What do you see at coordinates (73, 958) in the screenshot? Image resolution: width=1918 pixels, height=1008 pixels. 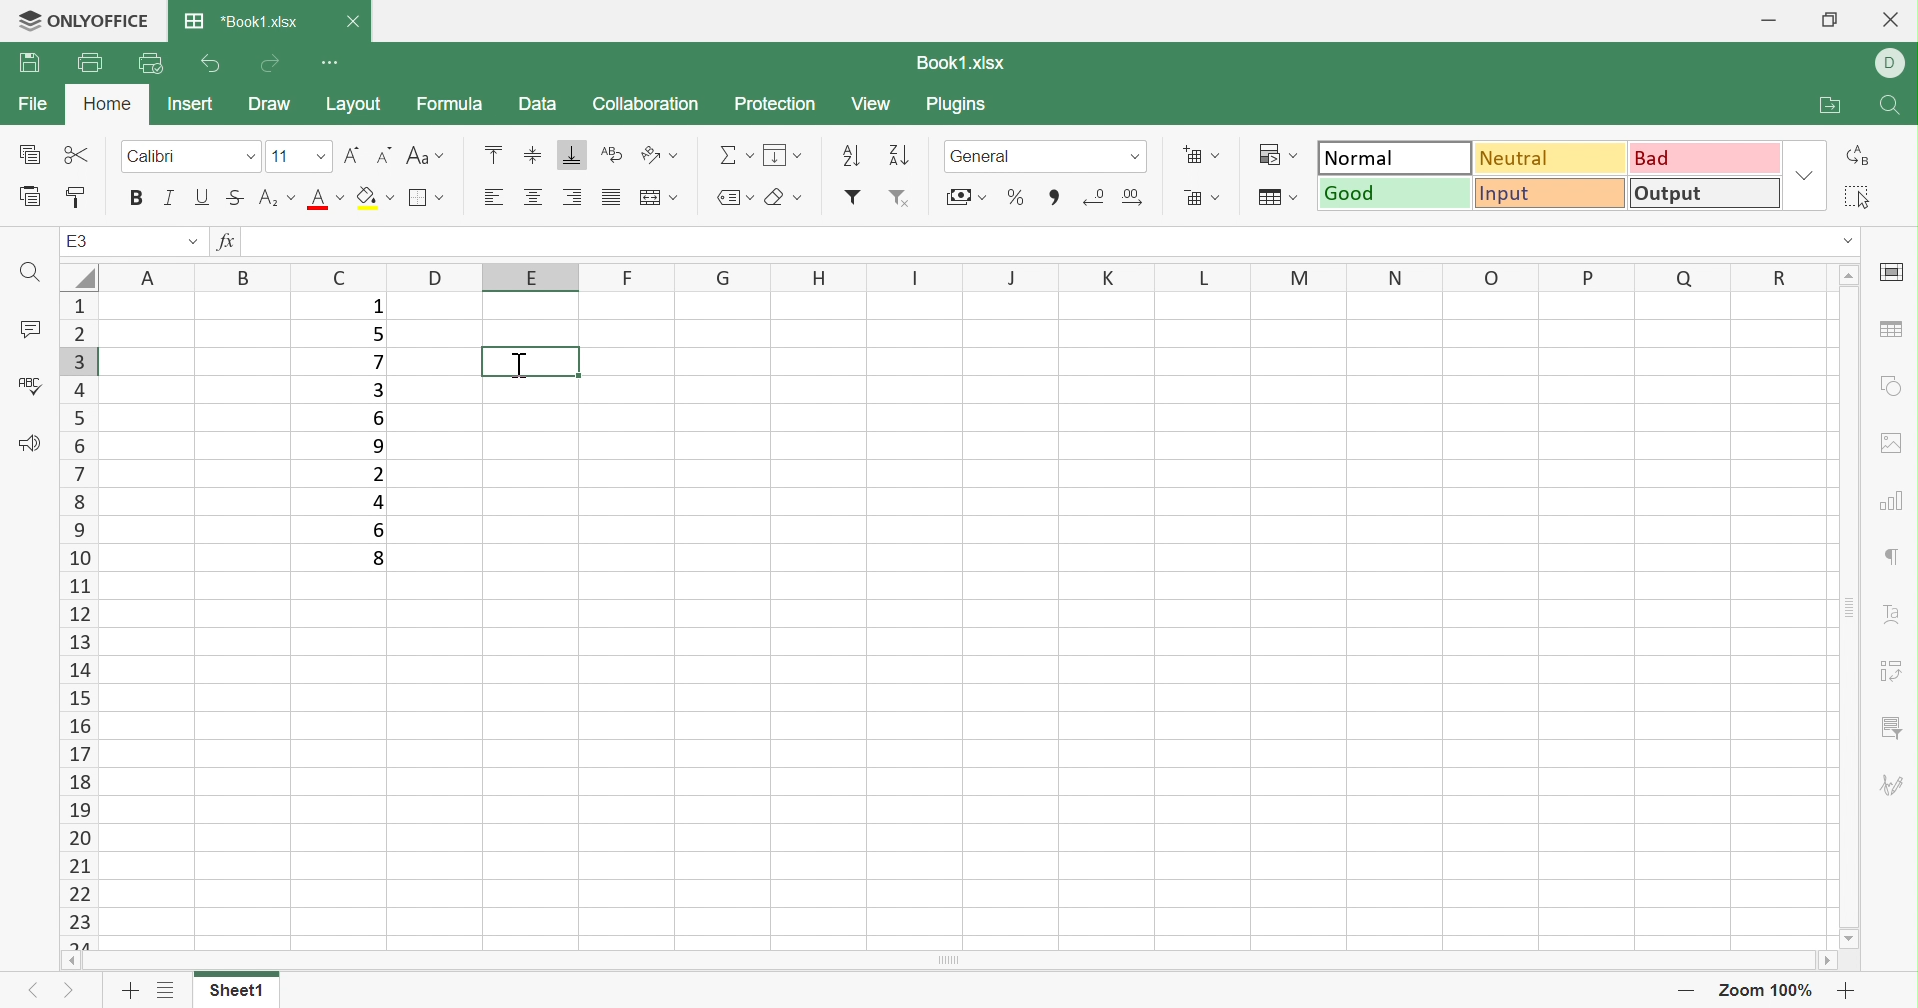 I see `Scroll Left` at bounding box center [73, 958].